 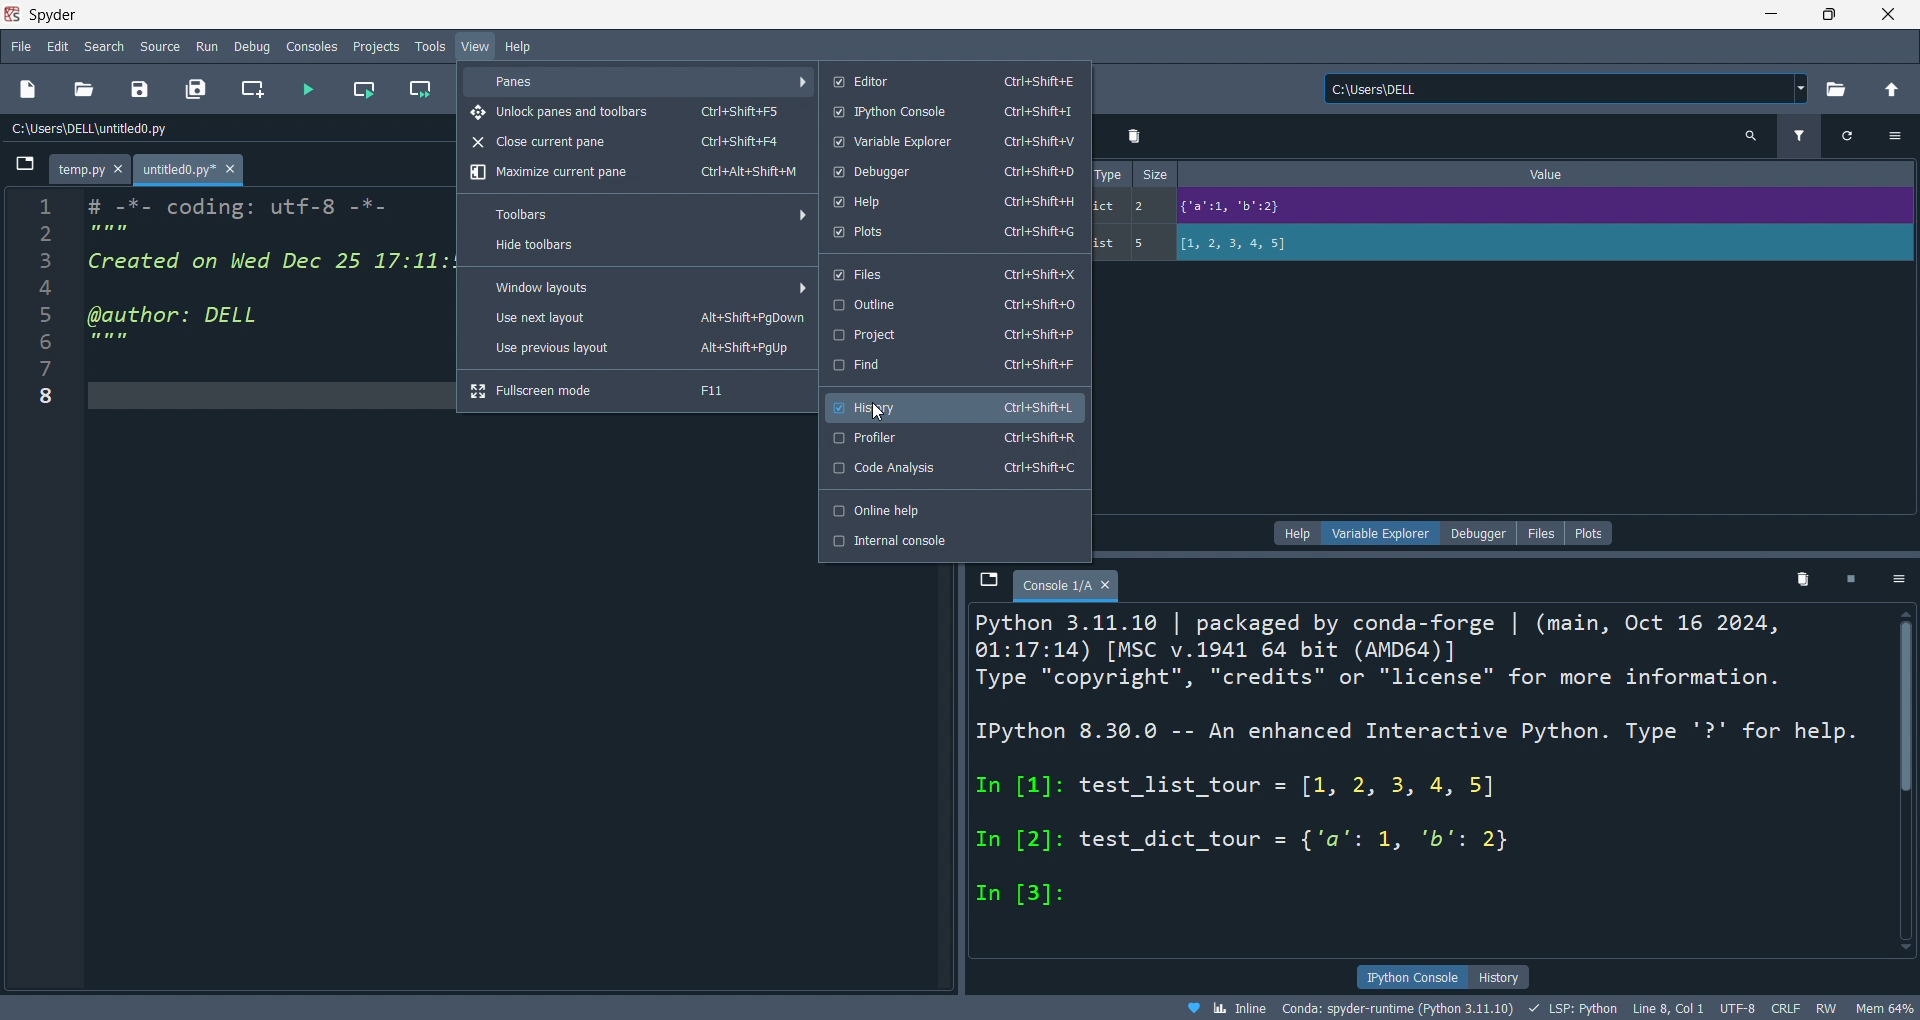 What do you see at coordinates (950, 80) in the screenshot?
I see `editor` at bounding box center [950, 80].